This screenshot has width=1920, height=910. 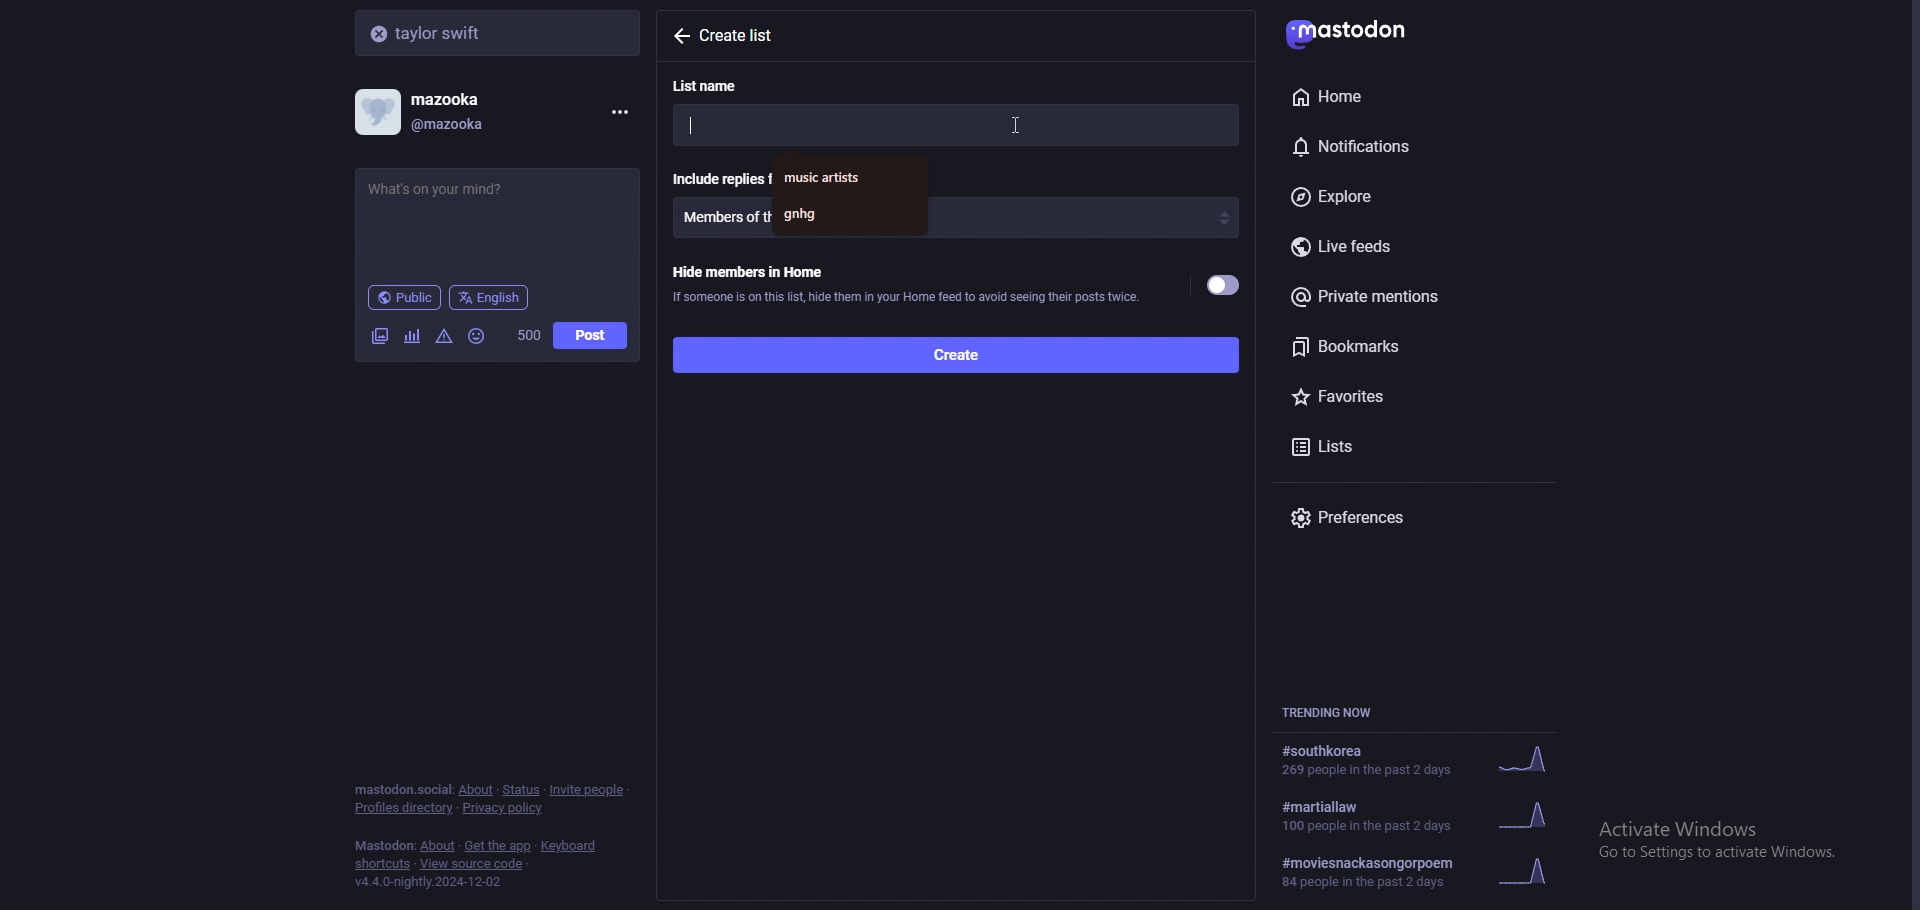 What do you see at coordinates (616, 112) in the screenshot?
I see `menu` at bounding box center [616, 112].